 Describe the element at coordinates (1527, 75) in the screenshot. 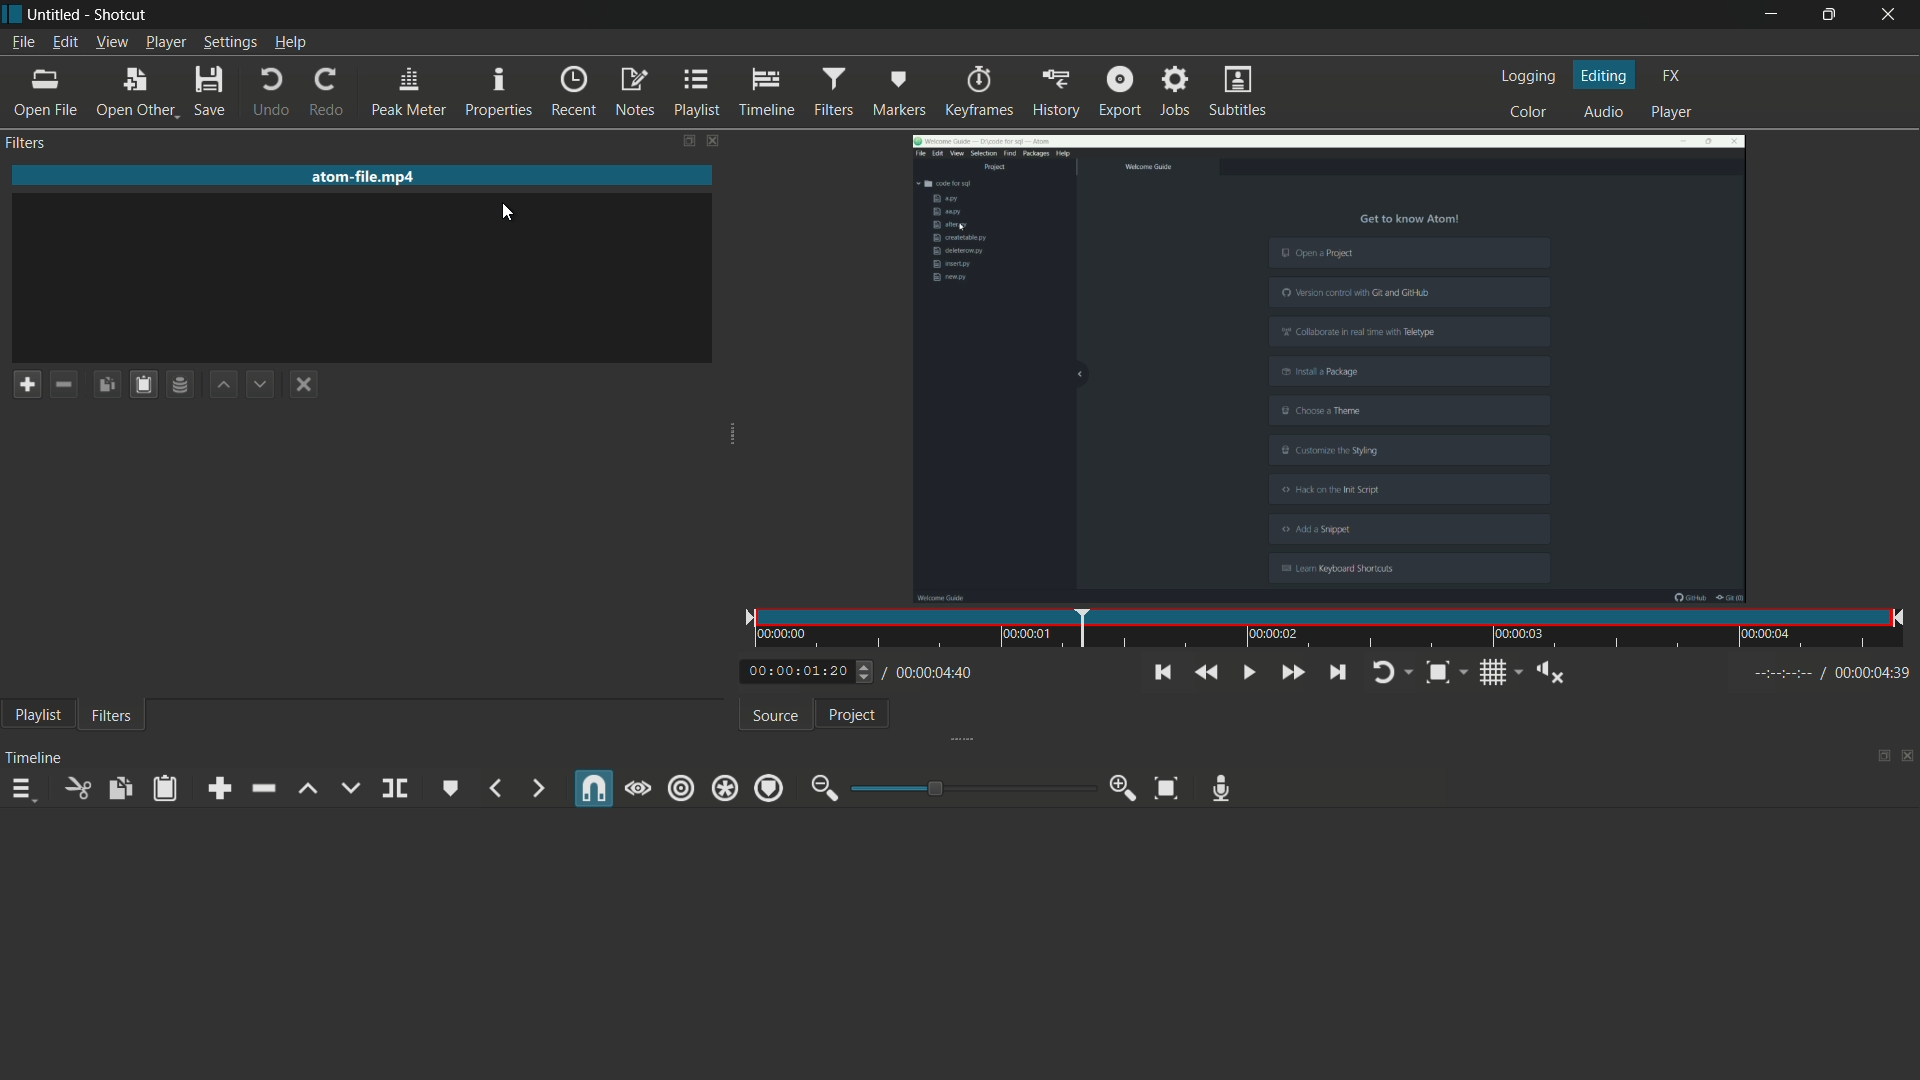

I see `logging` at that location.